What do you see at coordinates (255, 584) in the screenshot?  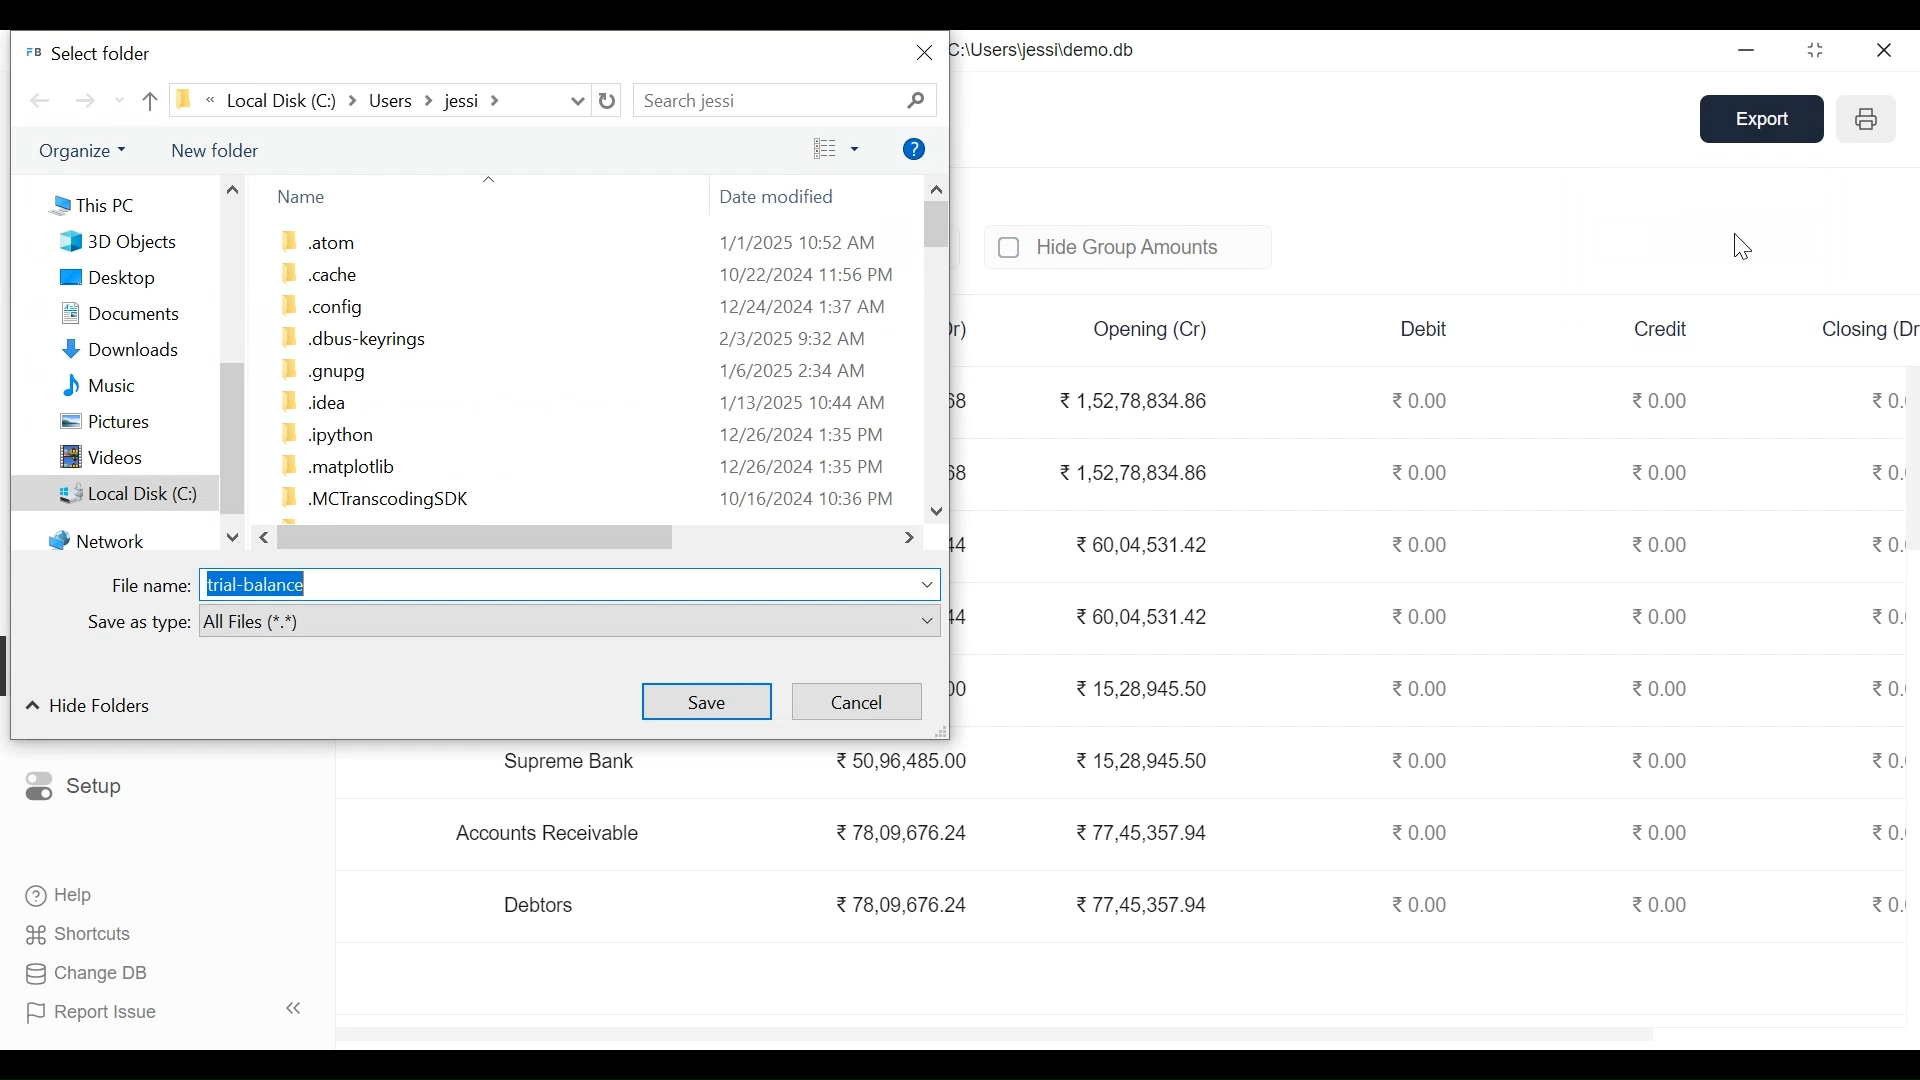 I see `trial-balance` at bounding box center [255, 584].